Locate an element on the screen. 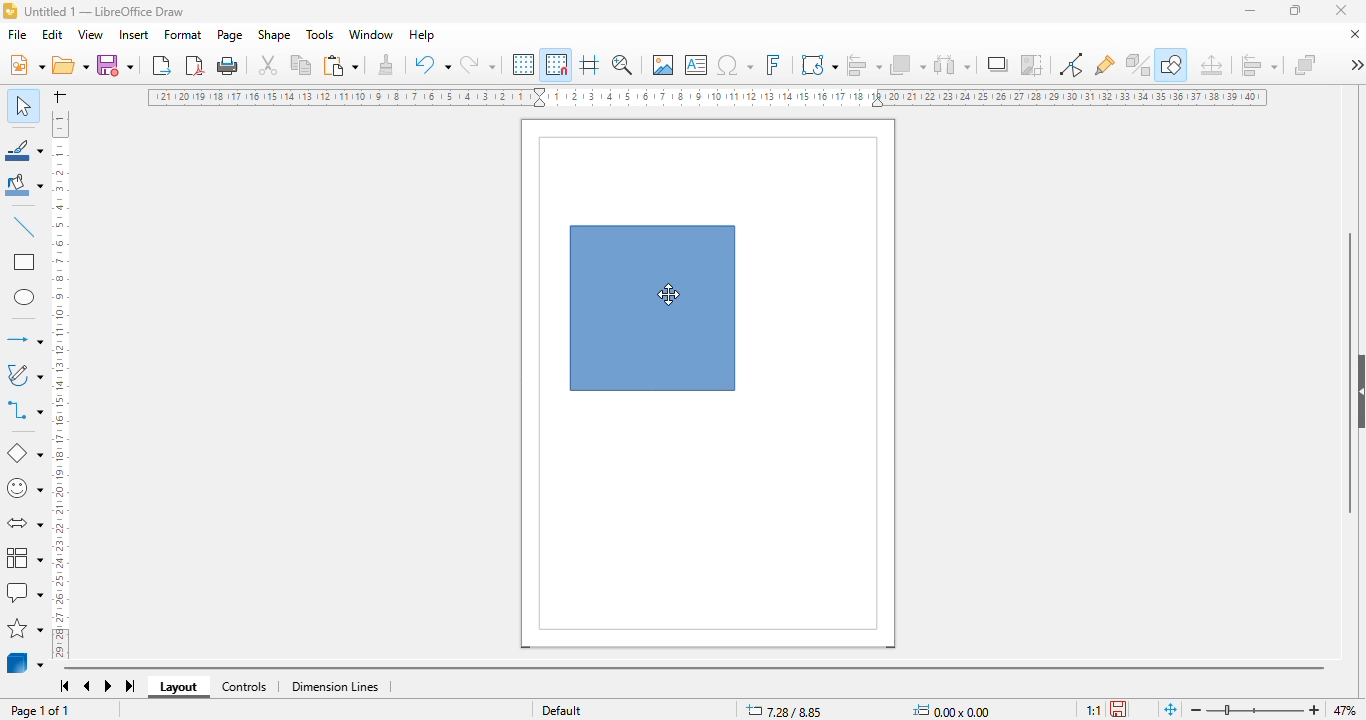  symbol shapes is located at coordinates (24, 489).